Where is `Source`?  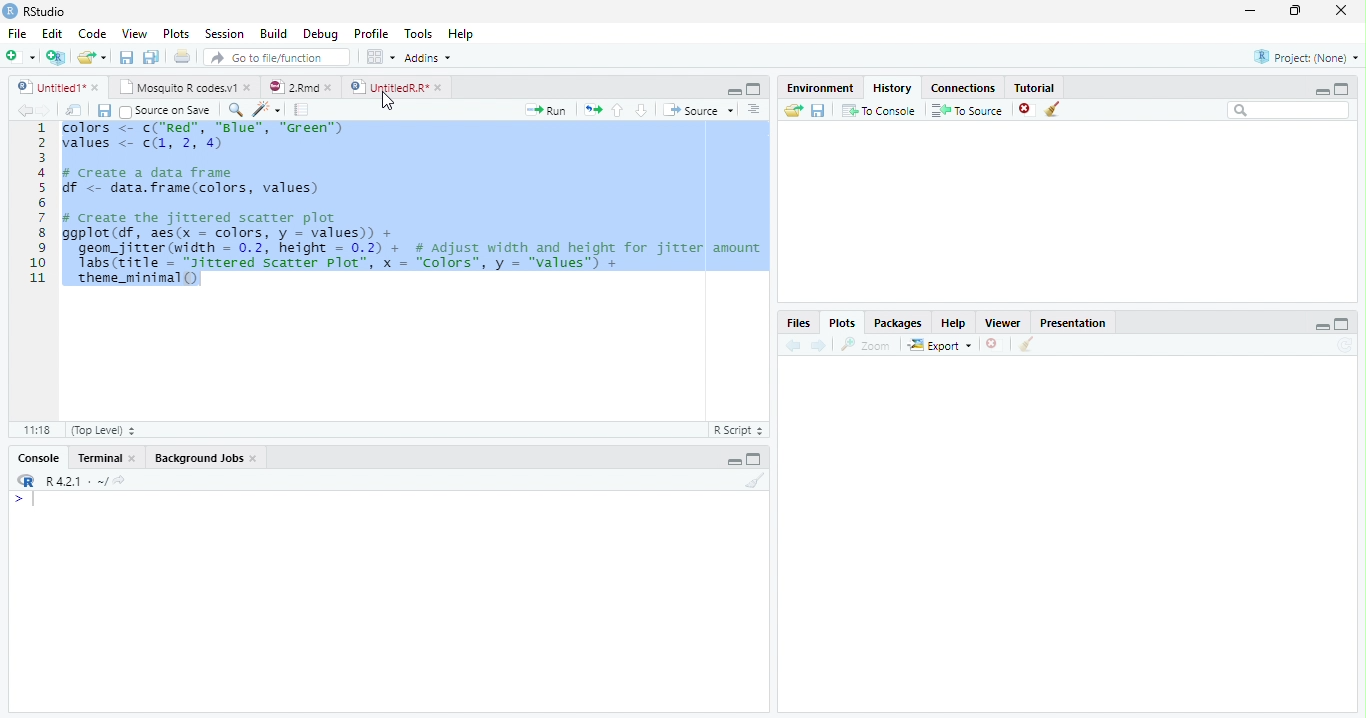
Source is located at coordinates (698, 110).